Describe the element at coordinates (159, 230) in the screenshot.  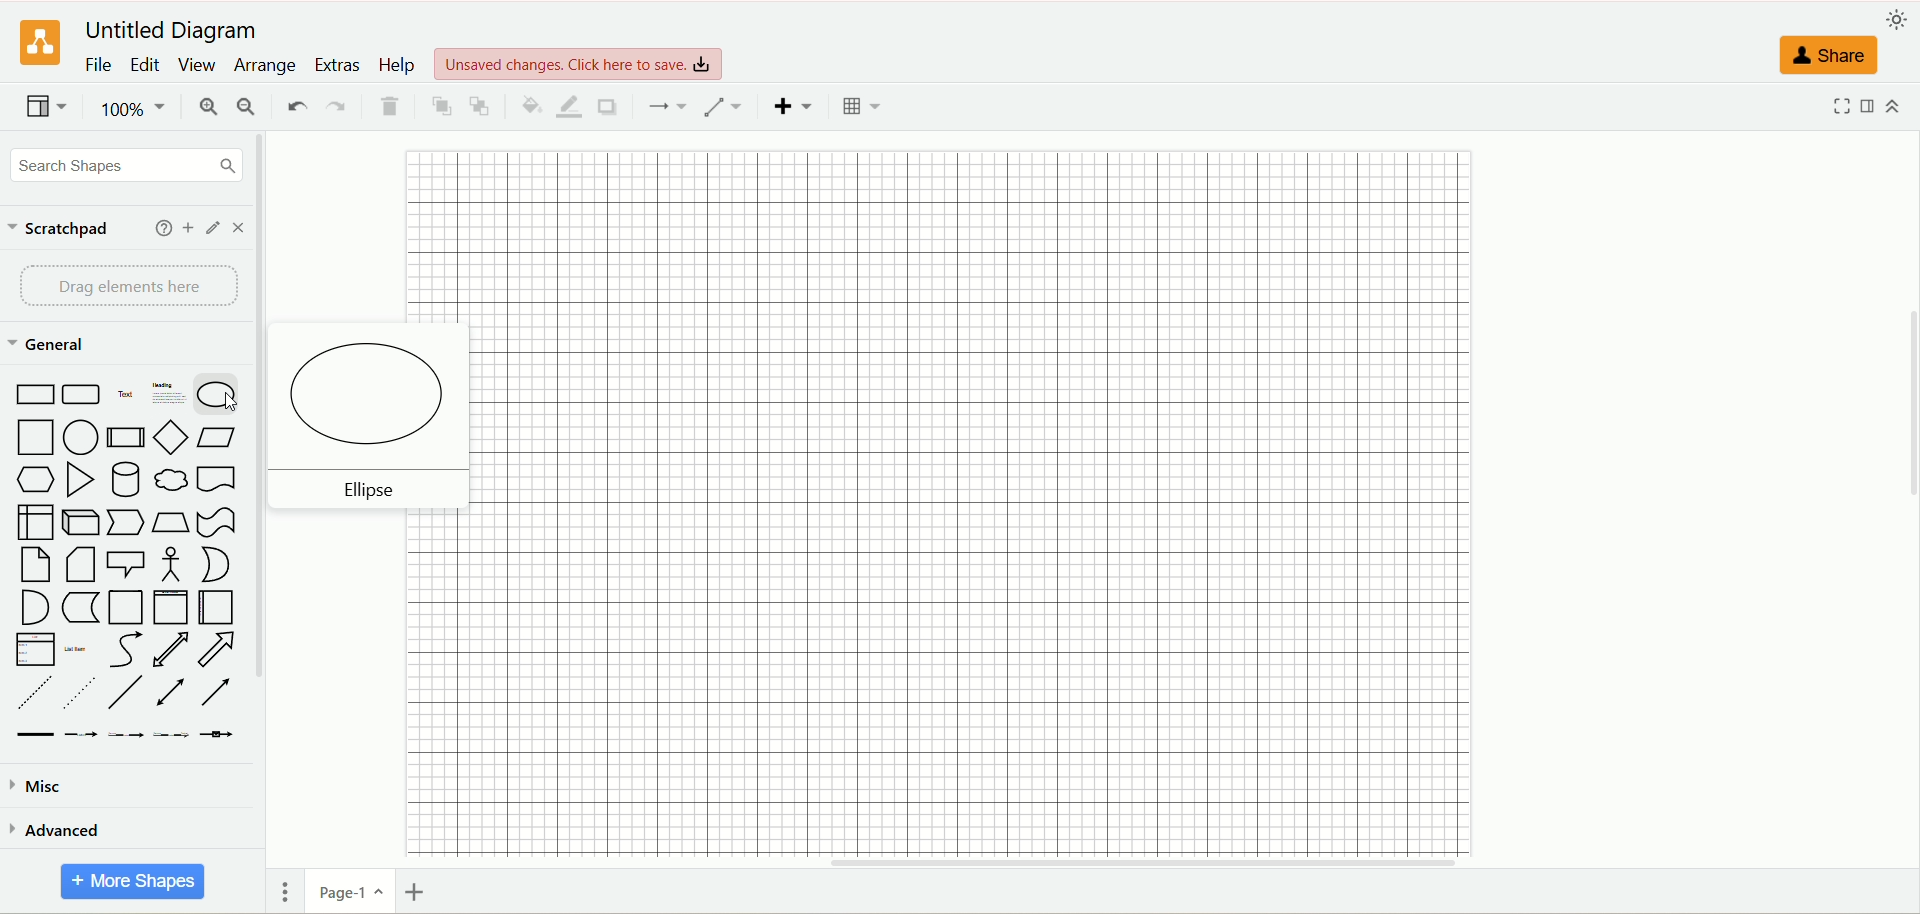
I see `help` at that location.